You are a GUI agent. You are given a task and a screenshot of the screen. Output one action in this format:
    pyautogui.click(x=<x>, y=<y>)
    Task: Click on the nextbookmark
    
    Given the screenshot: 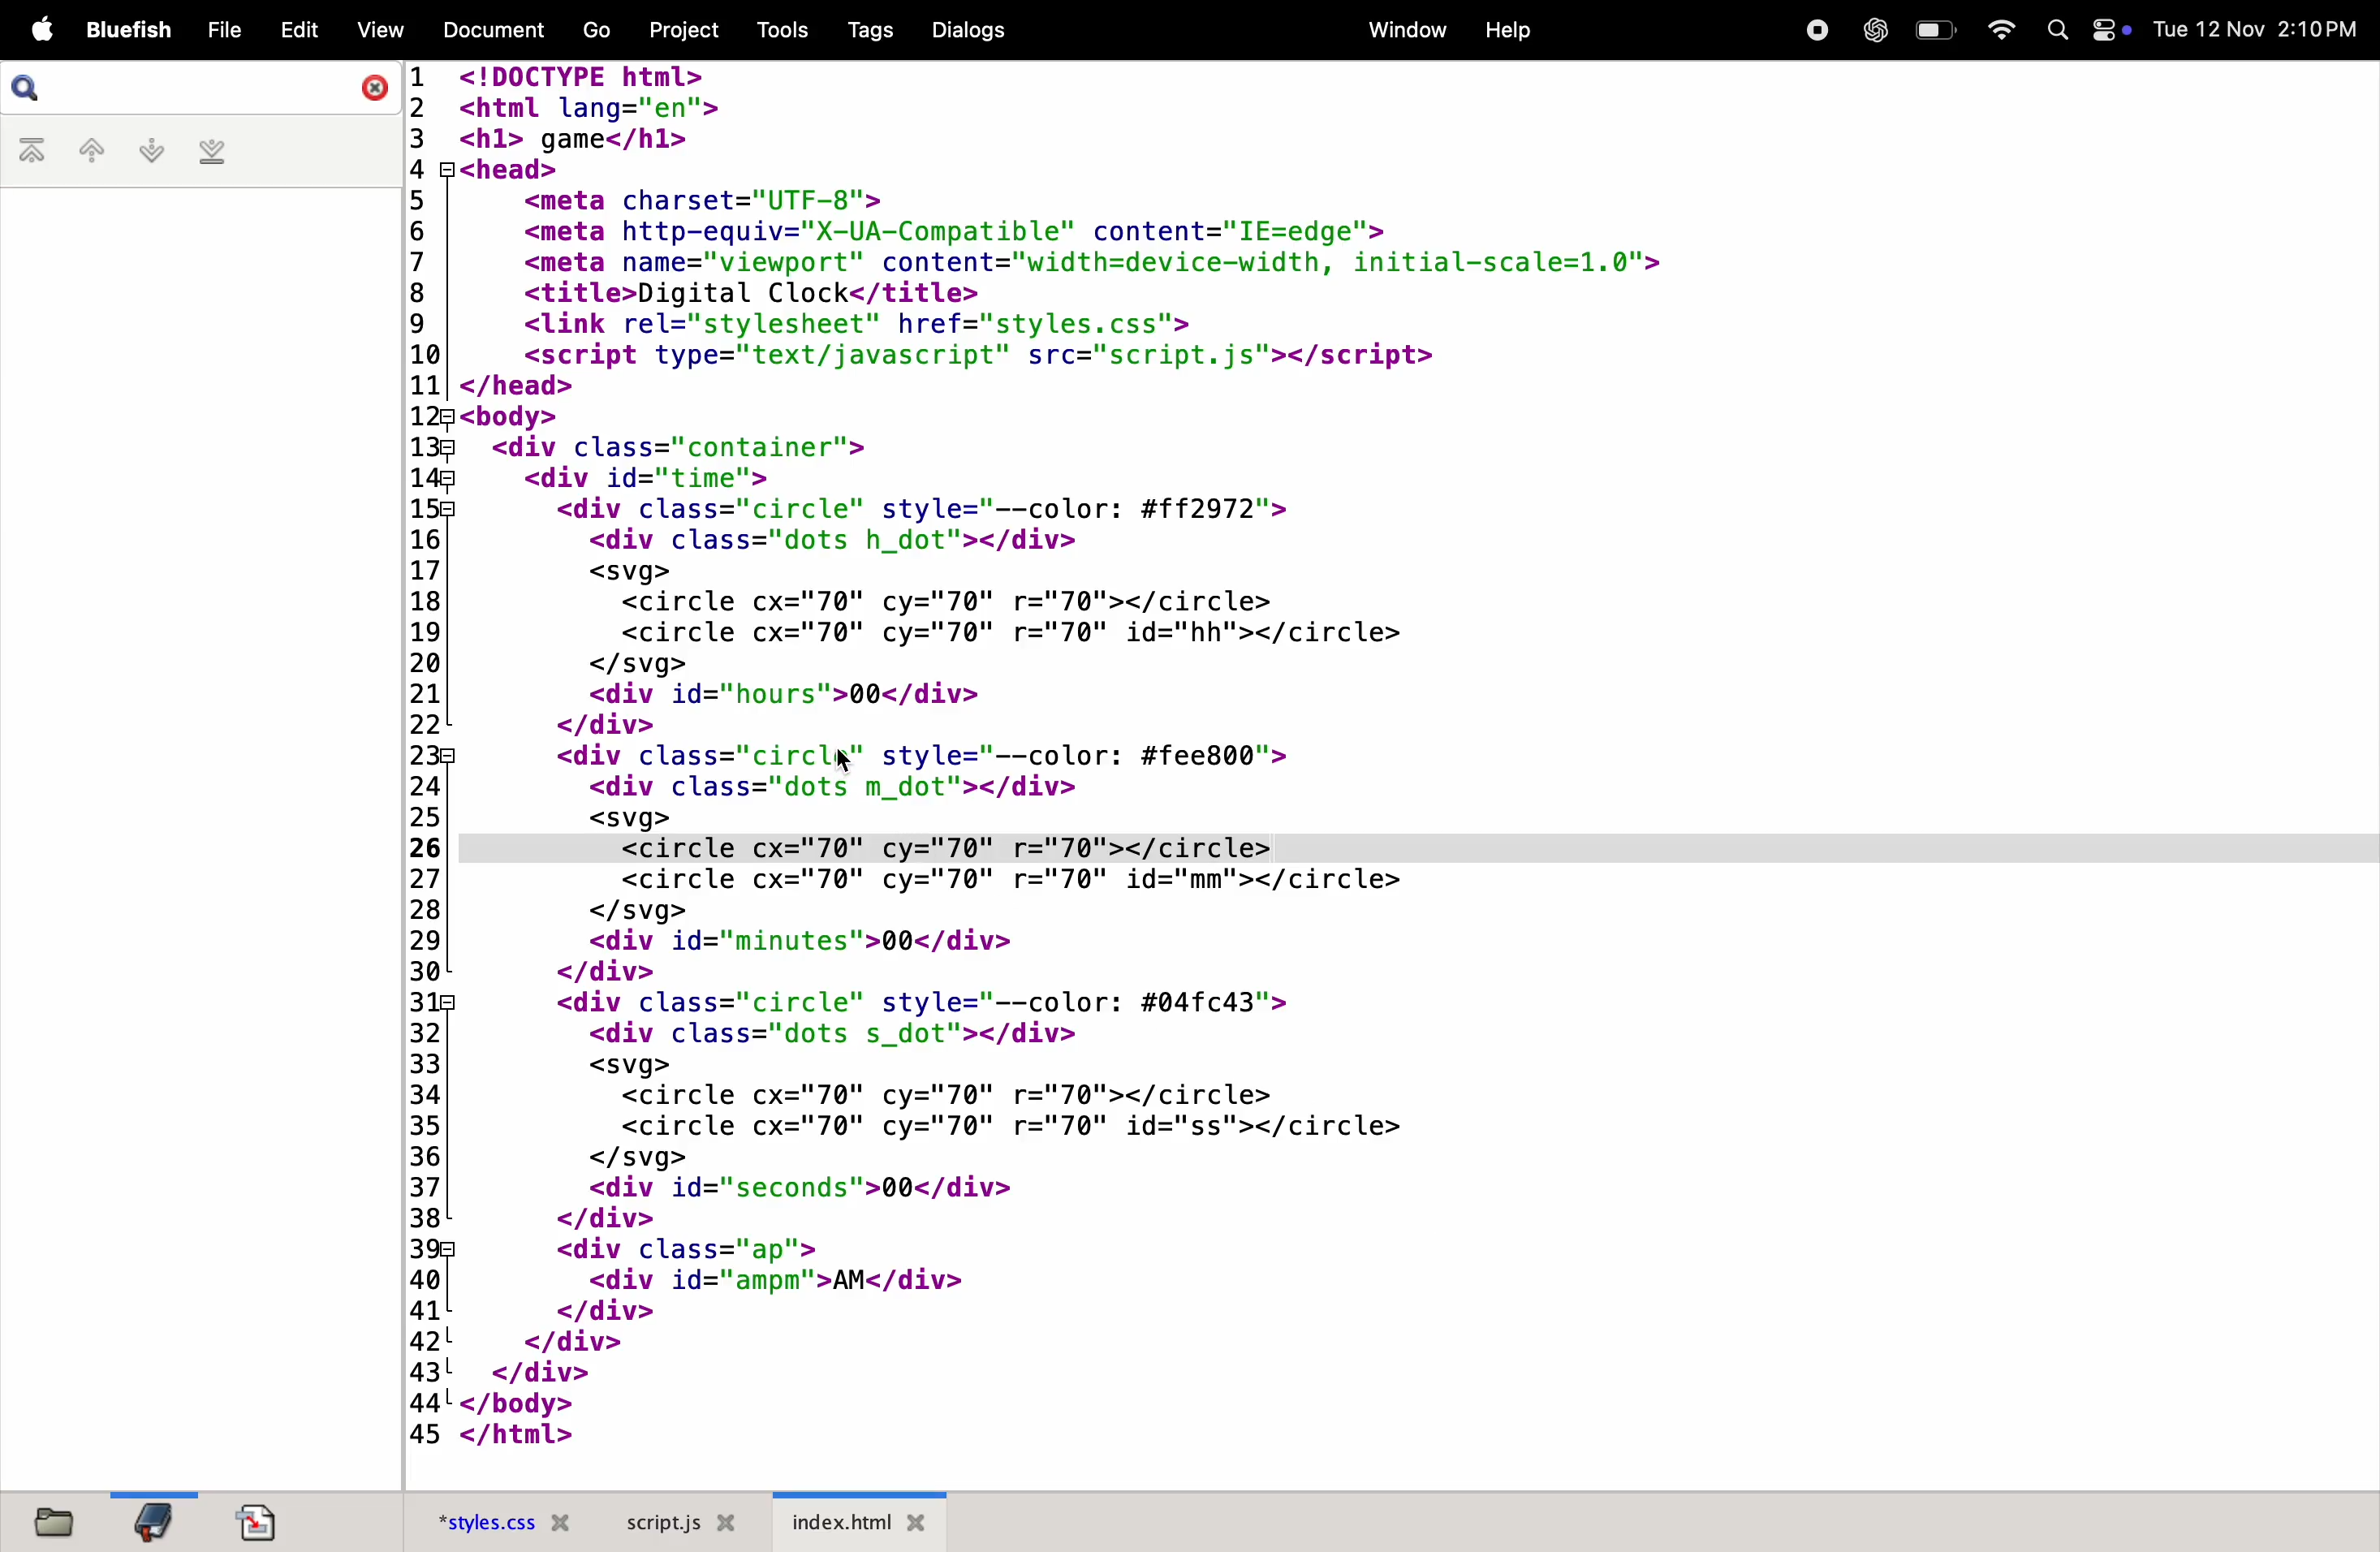 What is the action you would take?
    pyautogui.click(x=148, y=153)
    